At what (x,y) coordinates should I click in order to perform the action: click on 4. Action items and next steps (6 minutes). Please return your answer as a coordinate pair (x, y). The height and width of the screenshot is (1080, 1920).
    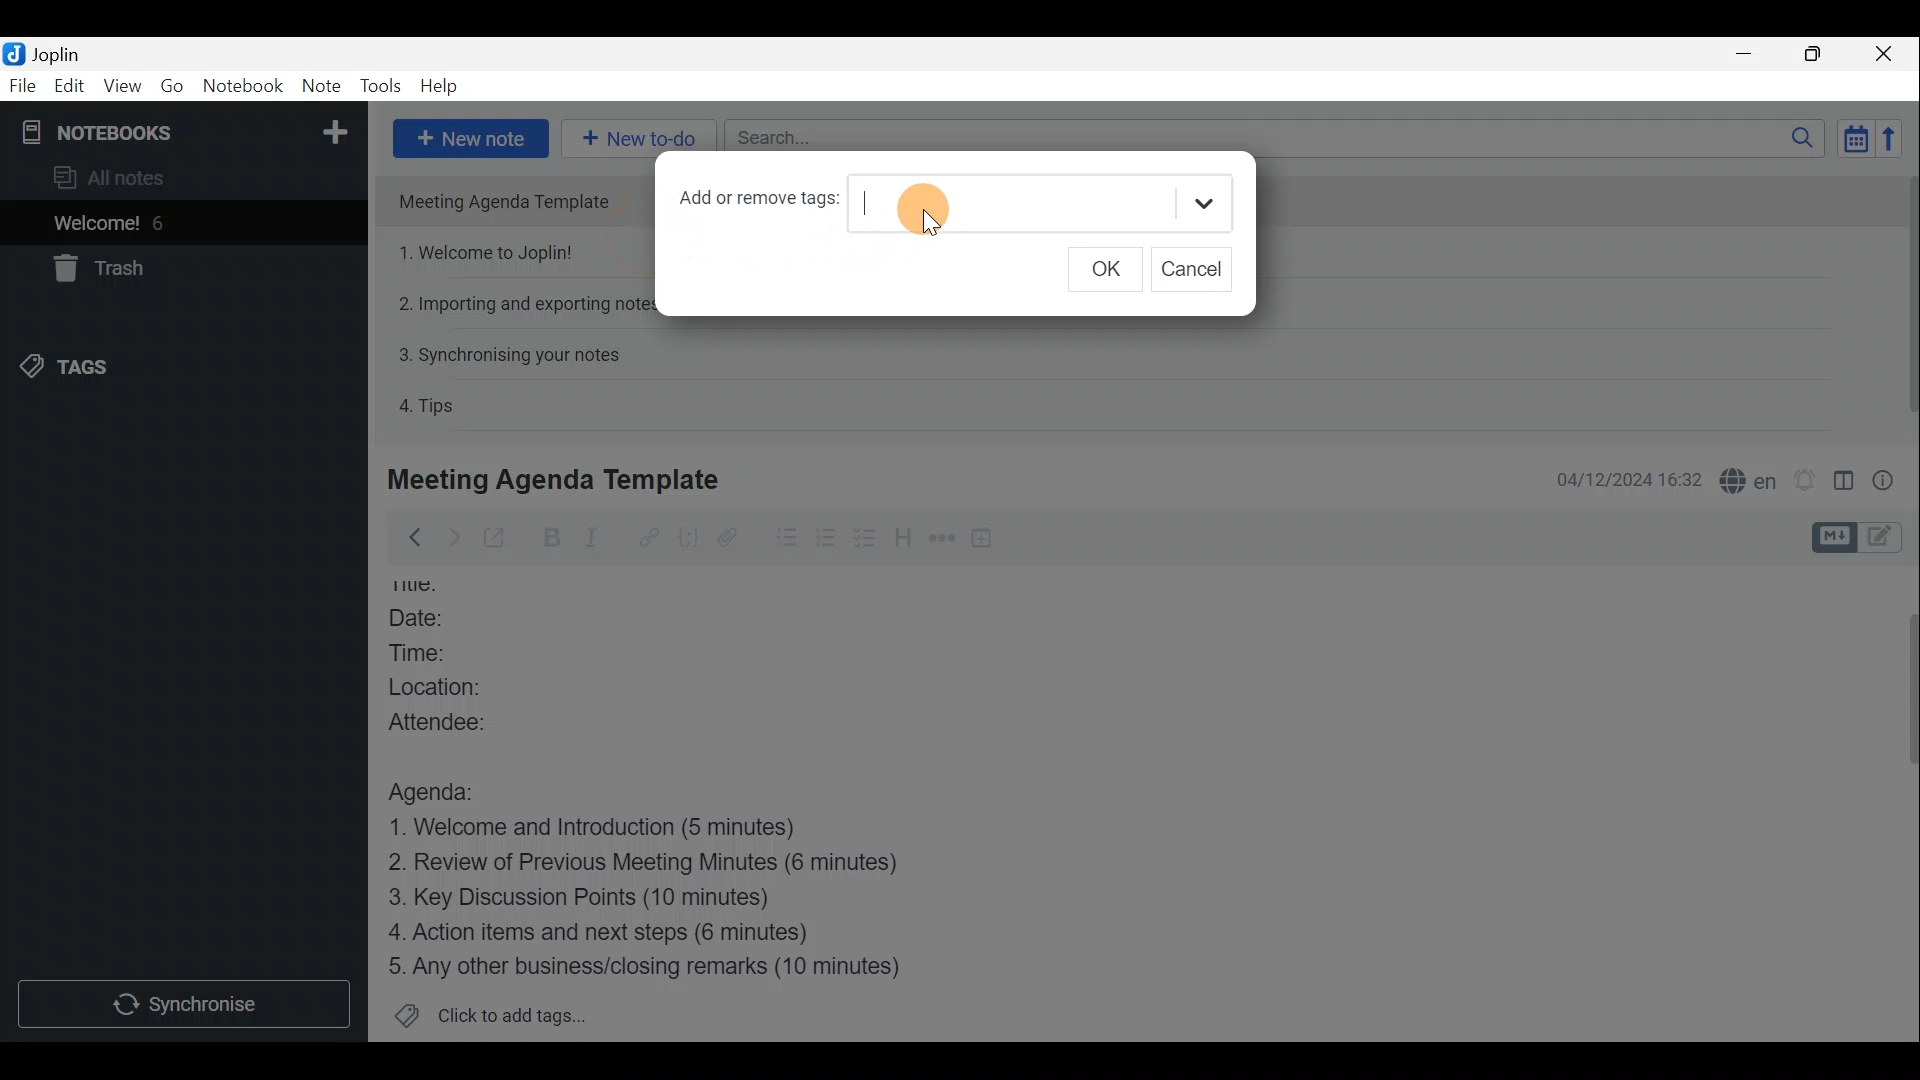
    Looking at the image, I should click on (632, 931).